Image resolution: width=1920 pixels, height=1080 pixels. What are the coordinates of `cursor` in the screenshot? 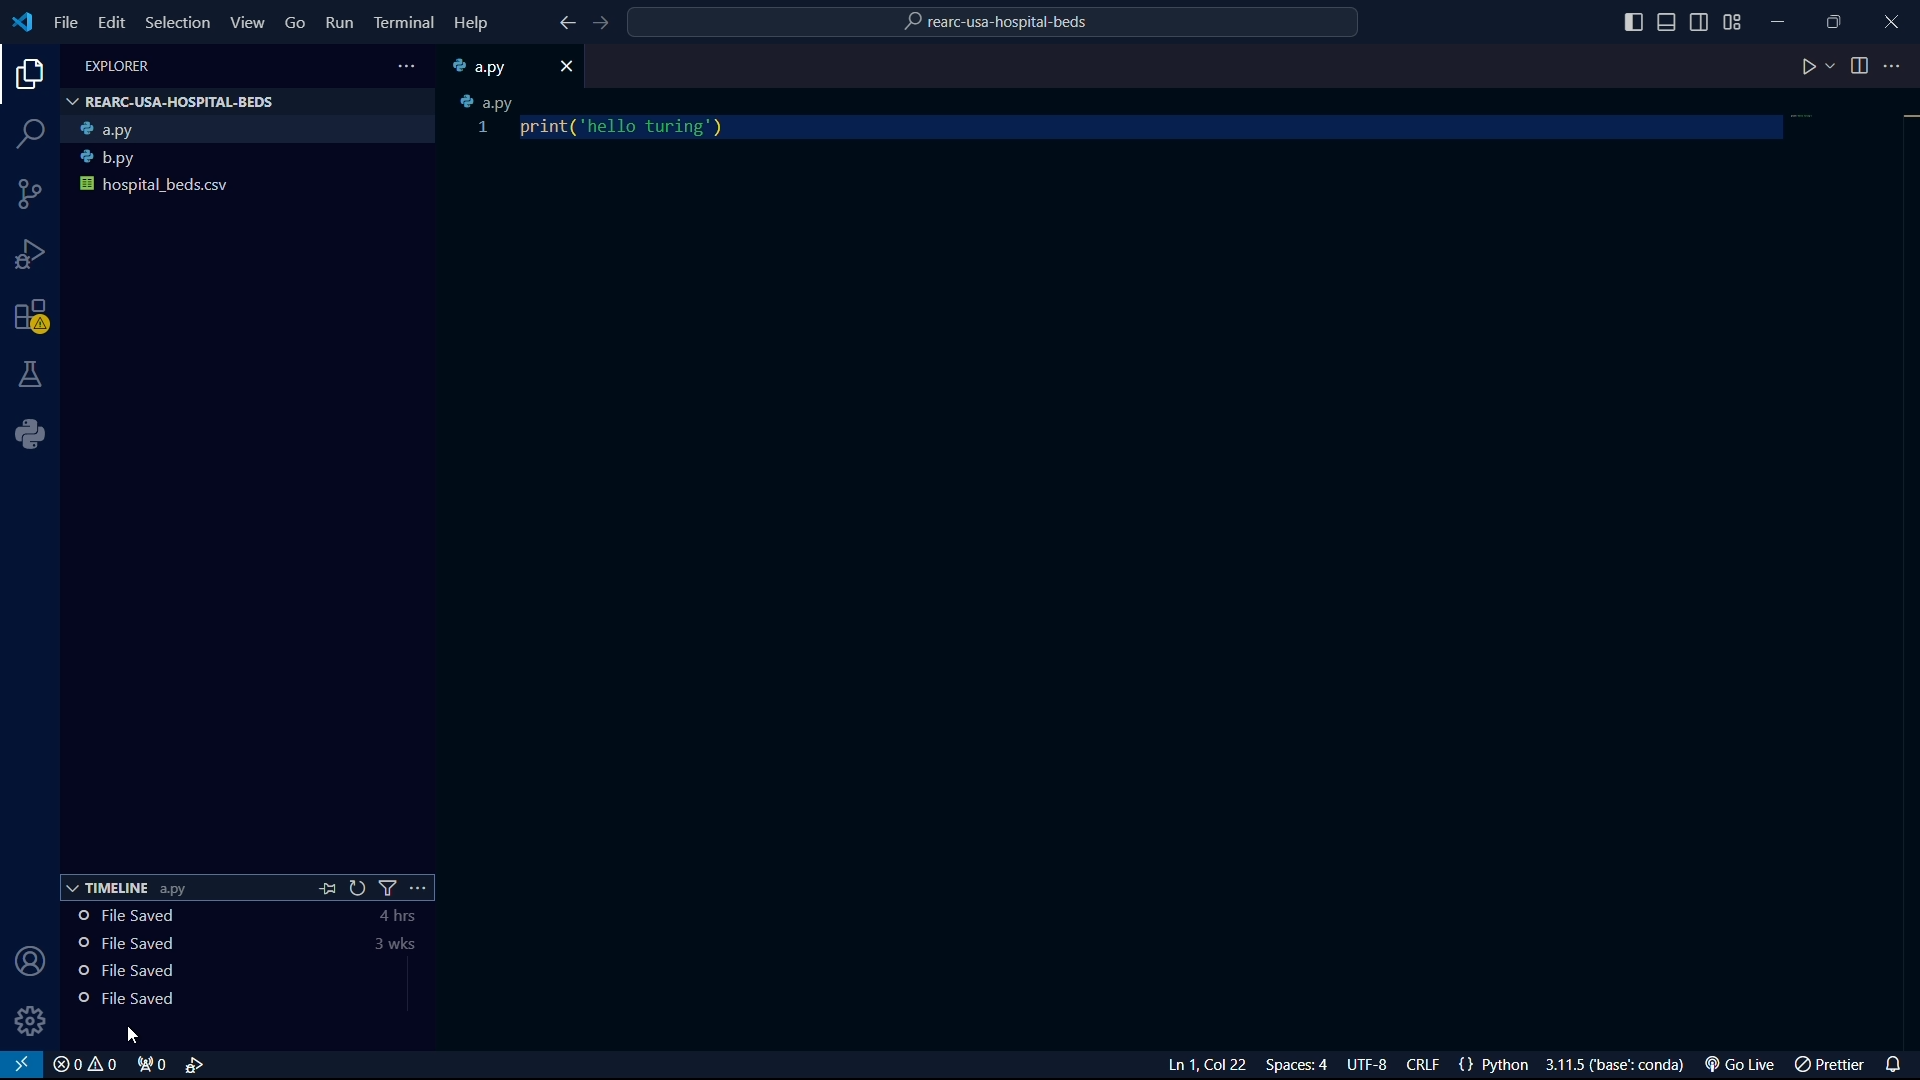 It's located at (134, 1034).